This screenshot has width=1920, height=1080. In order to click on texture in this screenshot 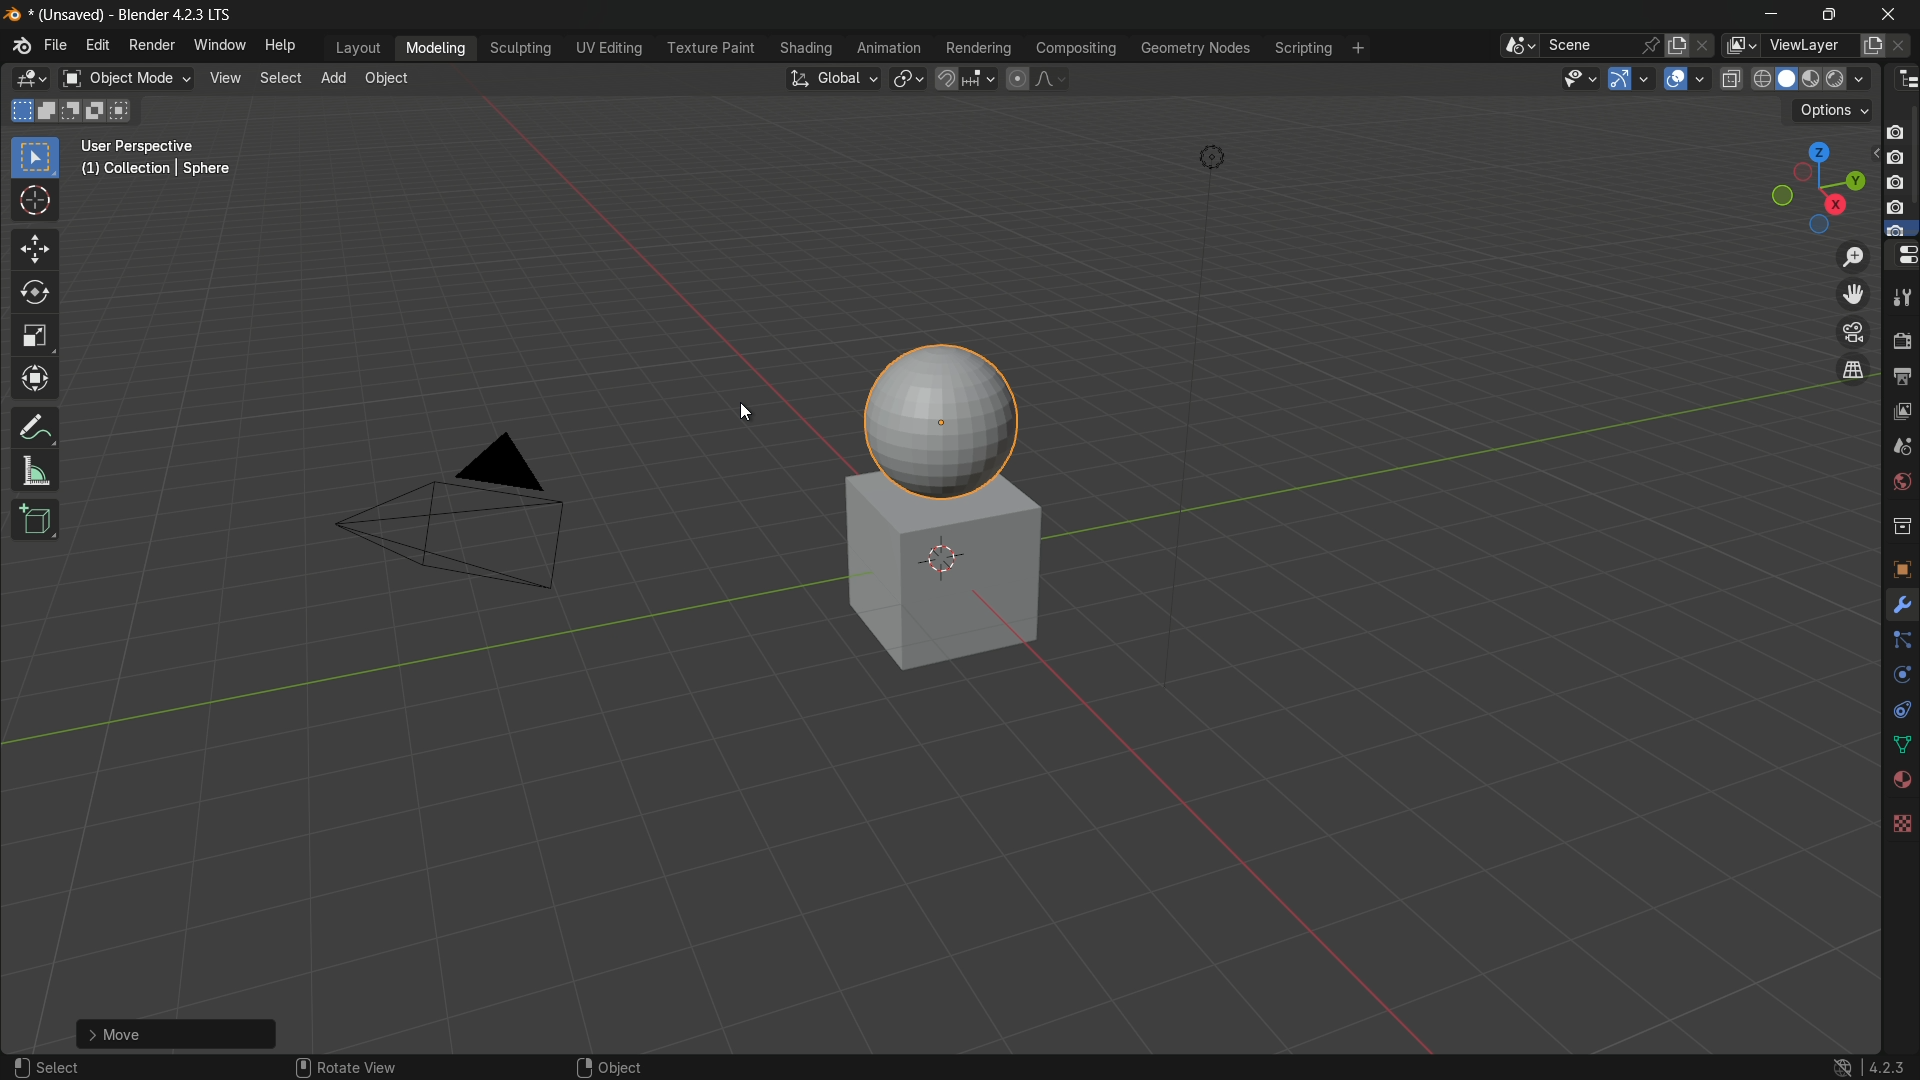, I will do `click(1901, 572)`.